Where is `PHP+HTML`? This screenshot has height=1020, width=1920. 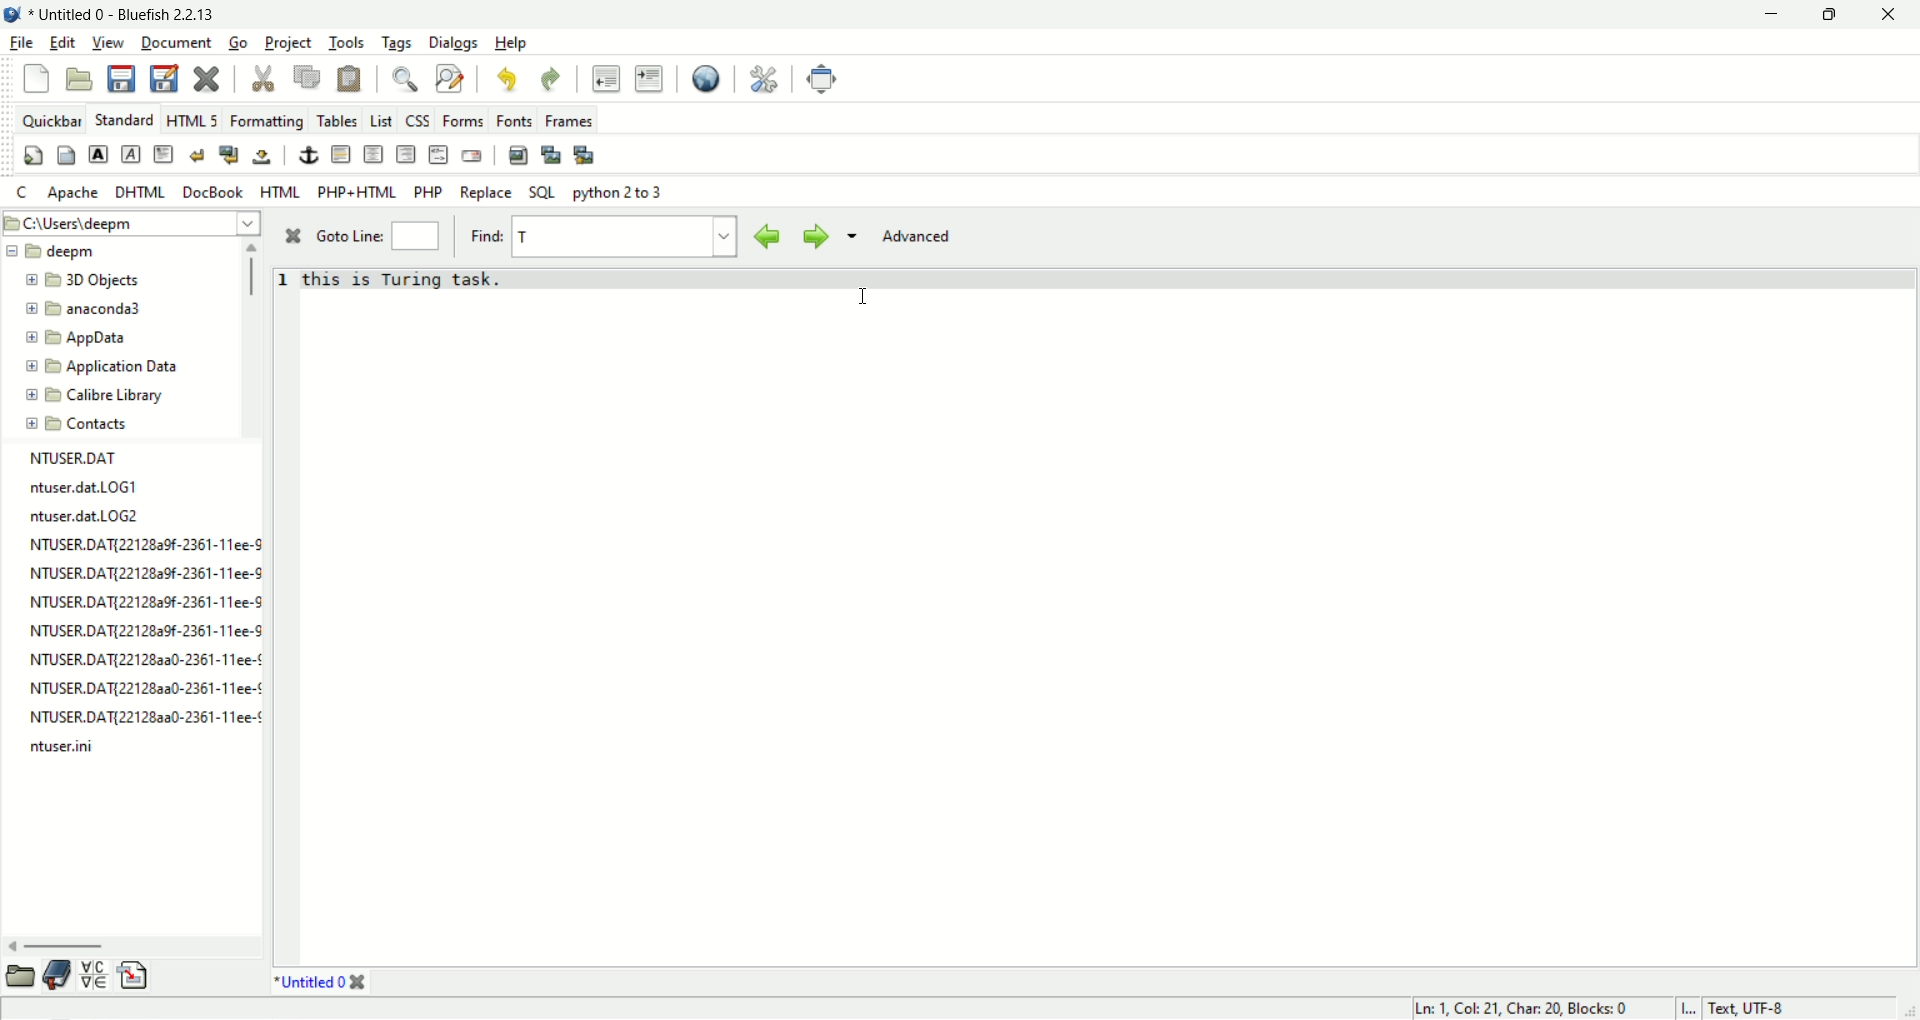
PHP+HTML is located at coordinates (357, 193).